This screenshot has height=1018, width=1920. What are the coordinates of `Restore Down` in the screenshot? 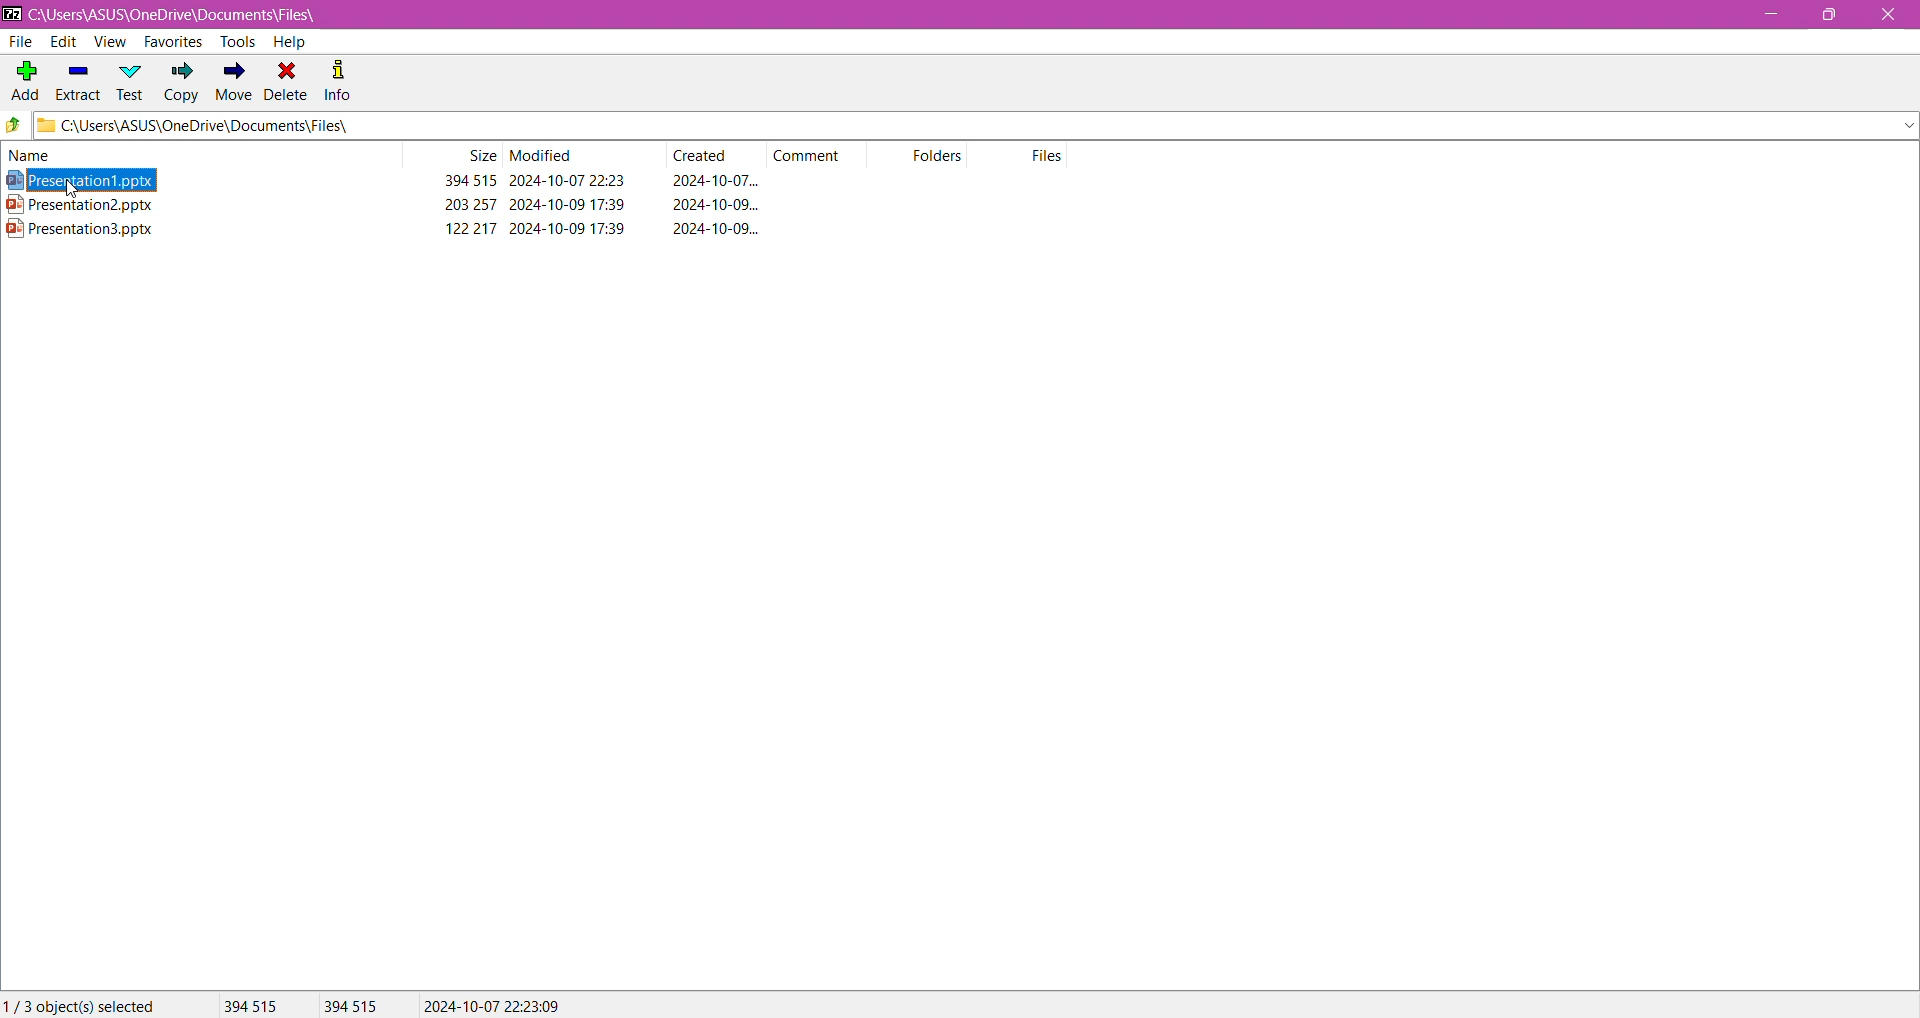 It's located at (1836, 14).